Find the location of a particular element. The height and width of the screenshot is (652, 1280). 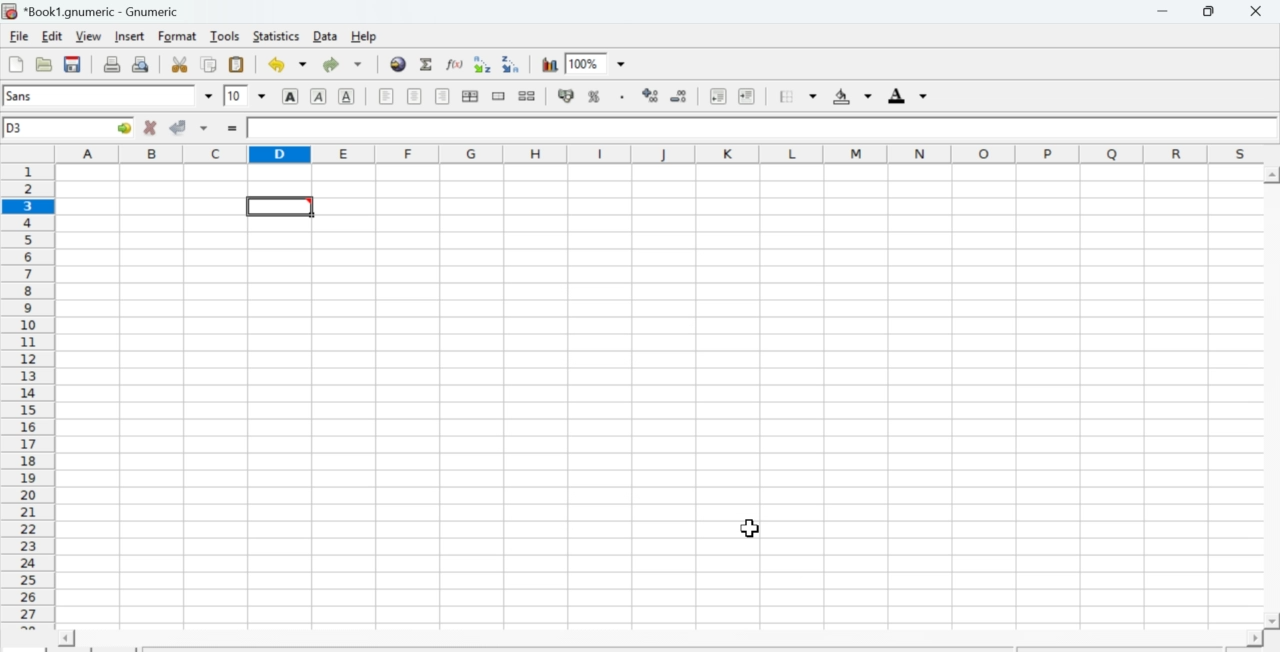

File is located at coordinates (18, 37).